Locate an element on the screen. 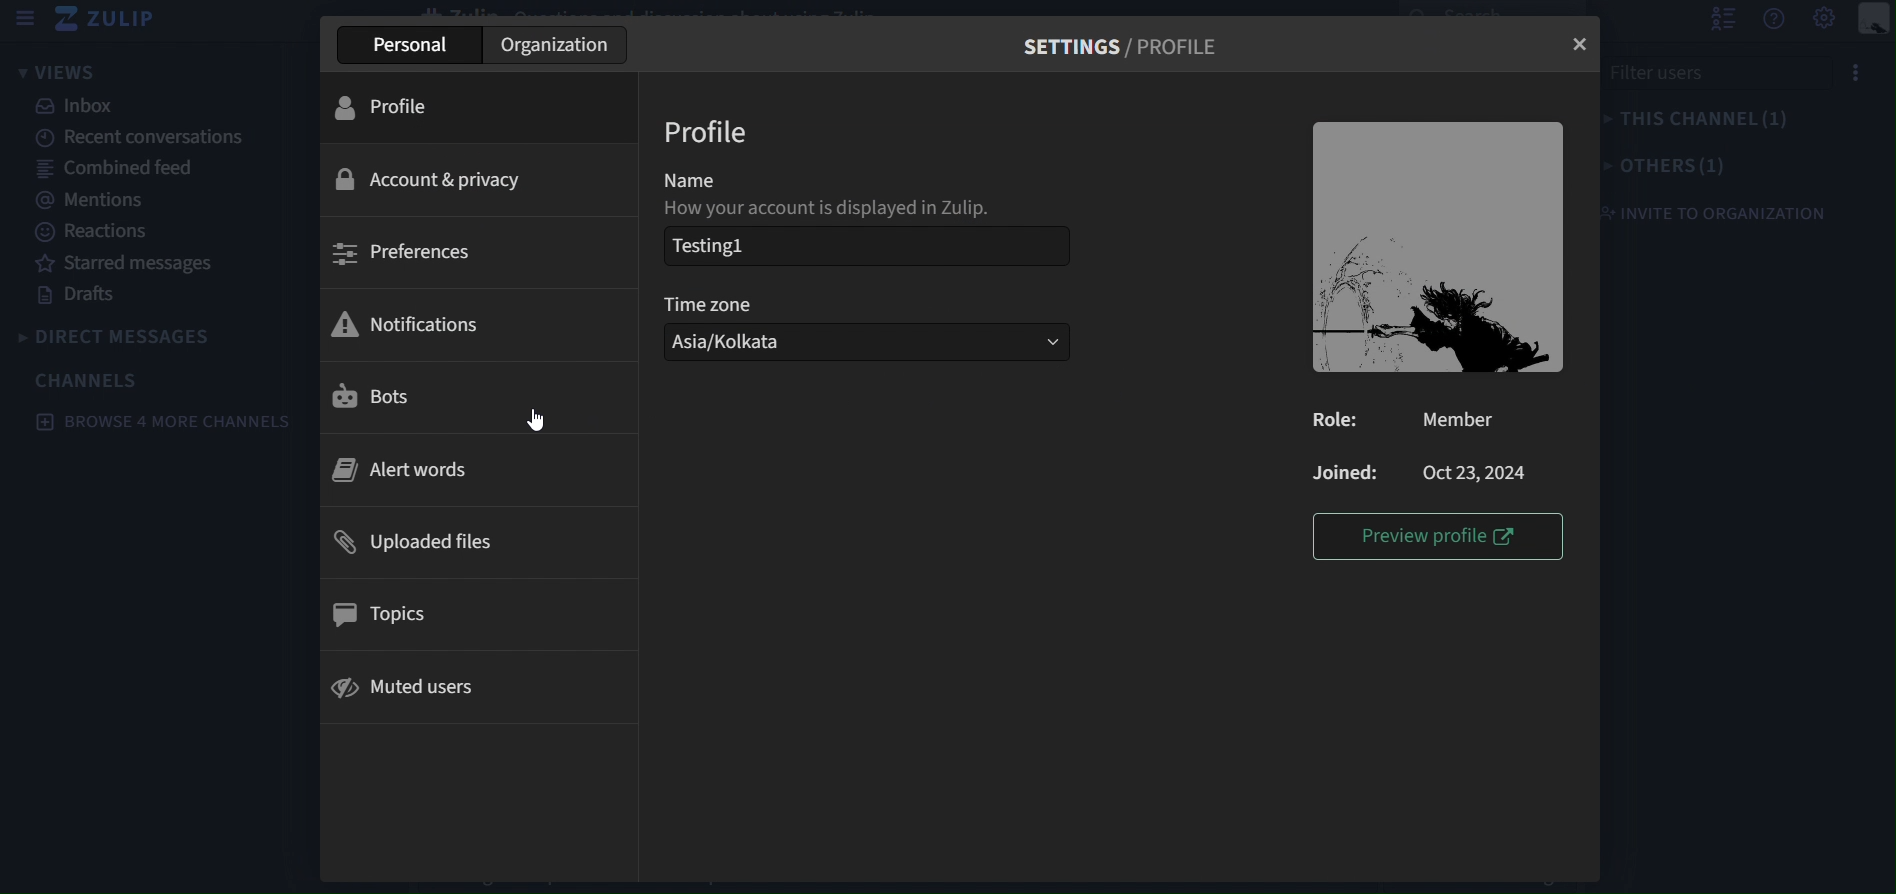 Image resolution: width=1896 pixels, height=894 pixels. filter users is located at coordinates (1731, 79).